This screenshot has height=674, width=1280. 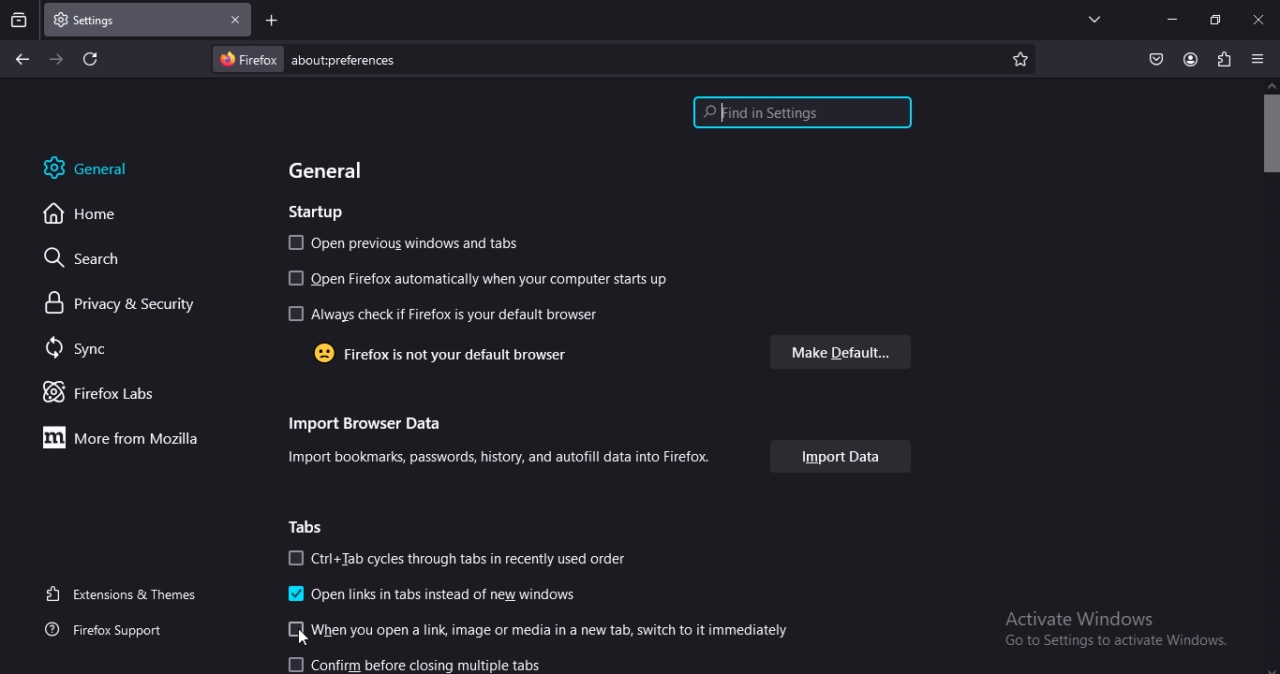 What do you see at coordinates (85, 168) in the screenshot?
I see `general` at bounding box center [85, 168].